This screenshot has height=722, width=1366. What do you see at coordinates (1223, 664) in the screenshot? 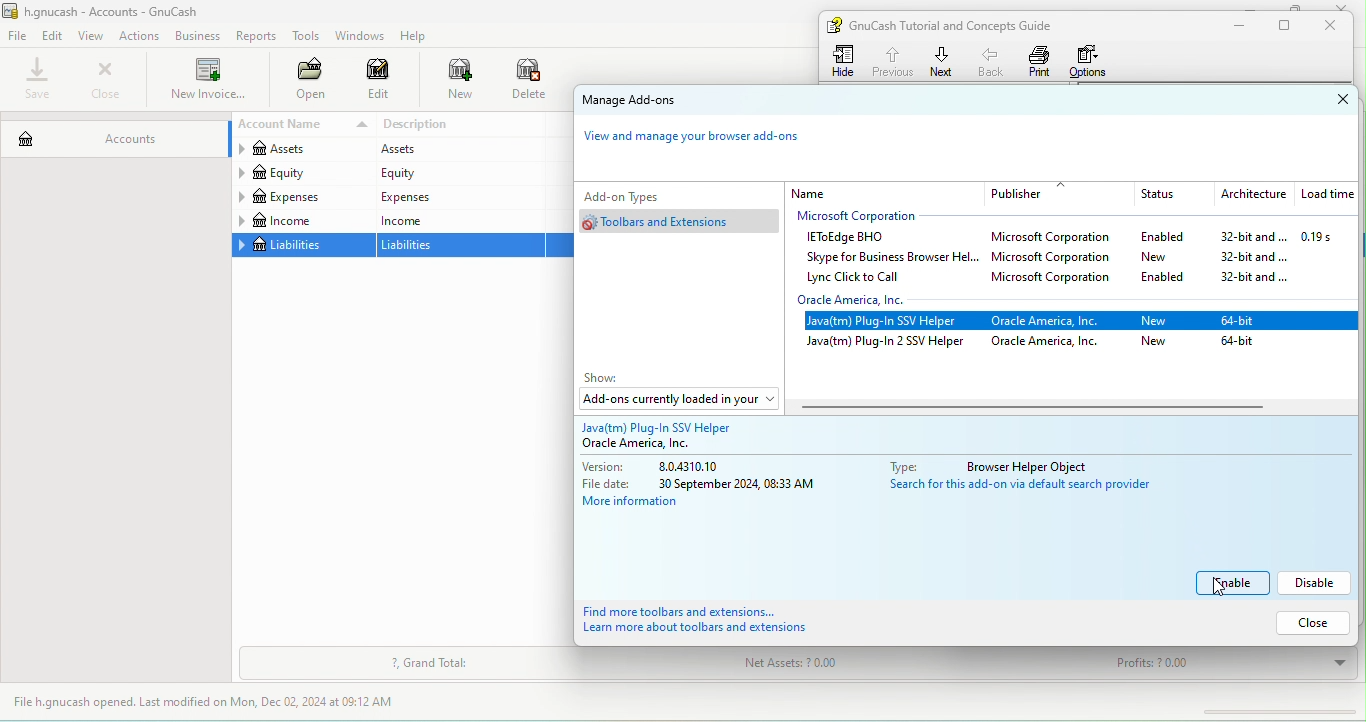
I see `profits?0.00` at bounding box center [1223, 664].